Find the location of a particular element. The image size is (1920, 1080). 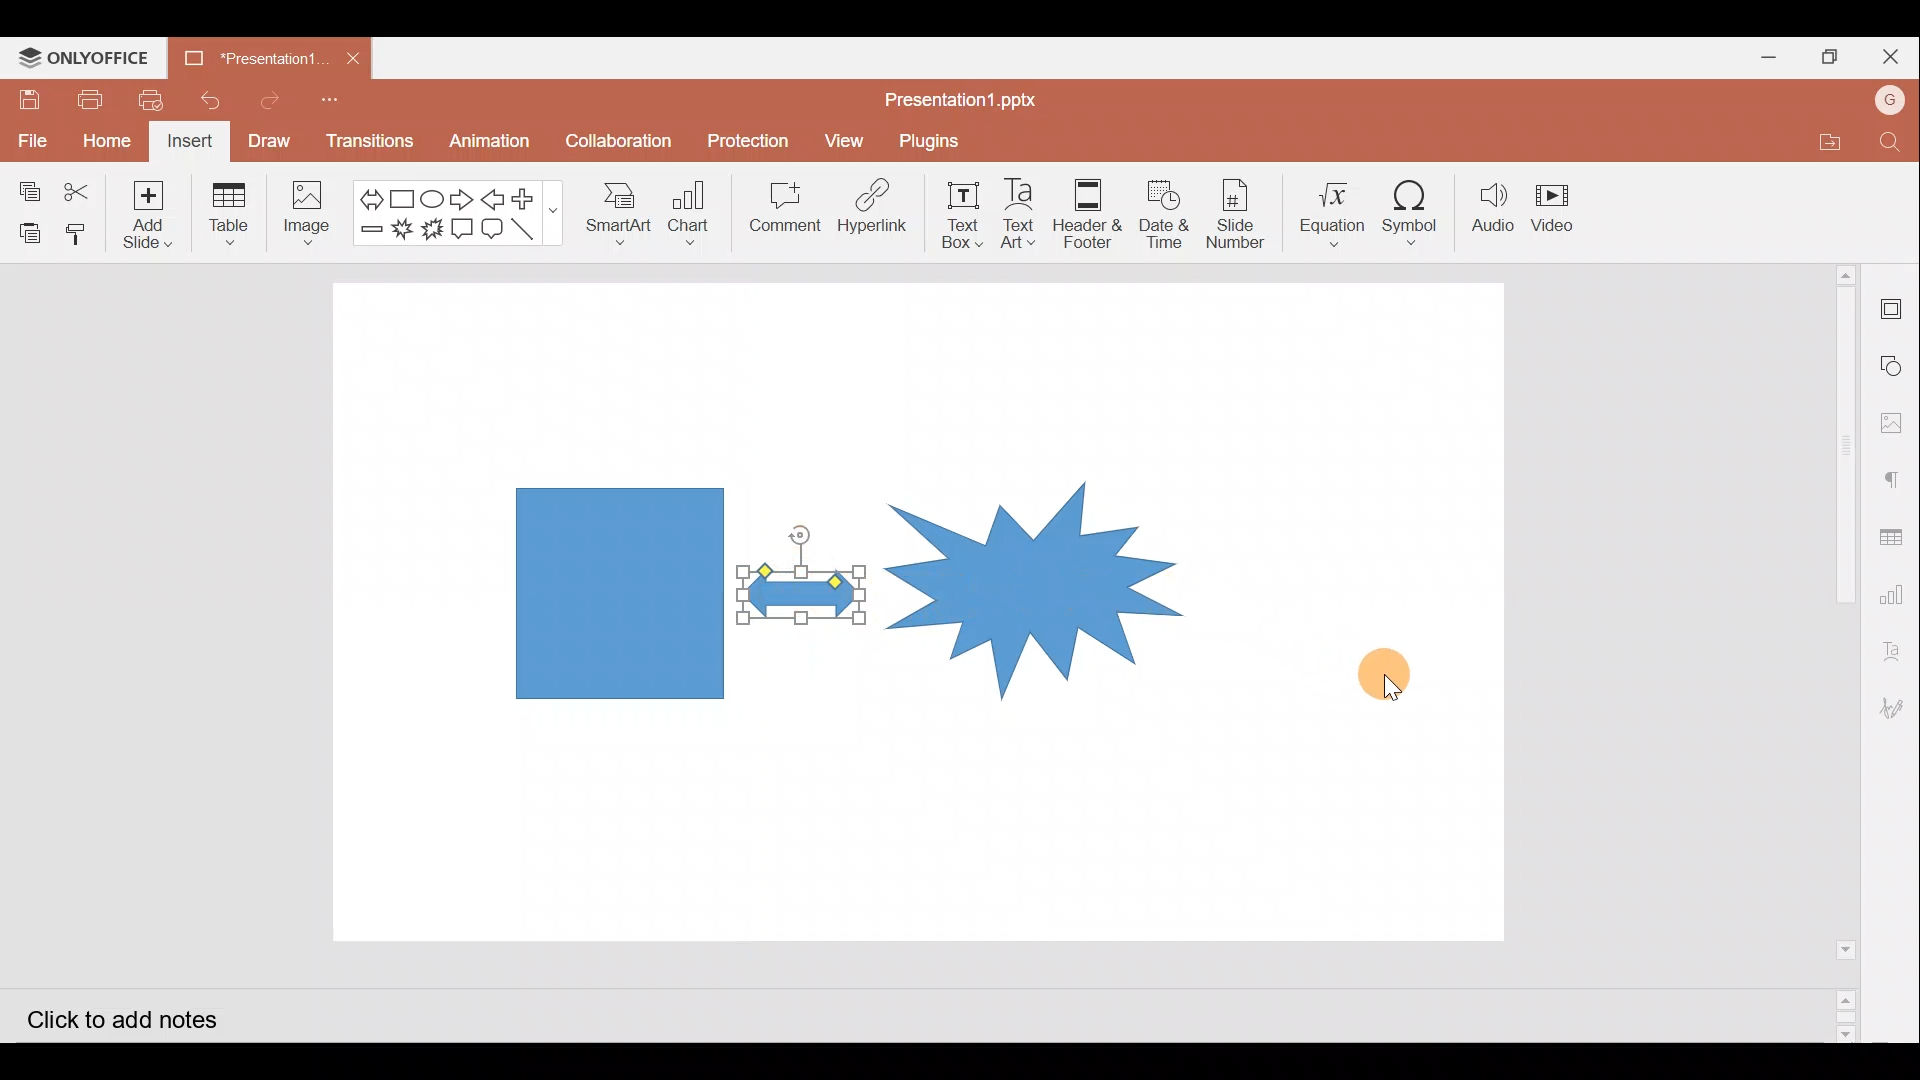

Text Art settings is located at coordinates (1898, 644).